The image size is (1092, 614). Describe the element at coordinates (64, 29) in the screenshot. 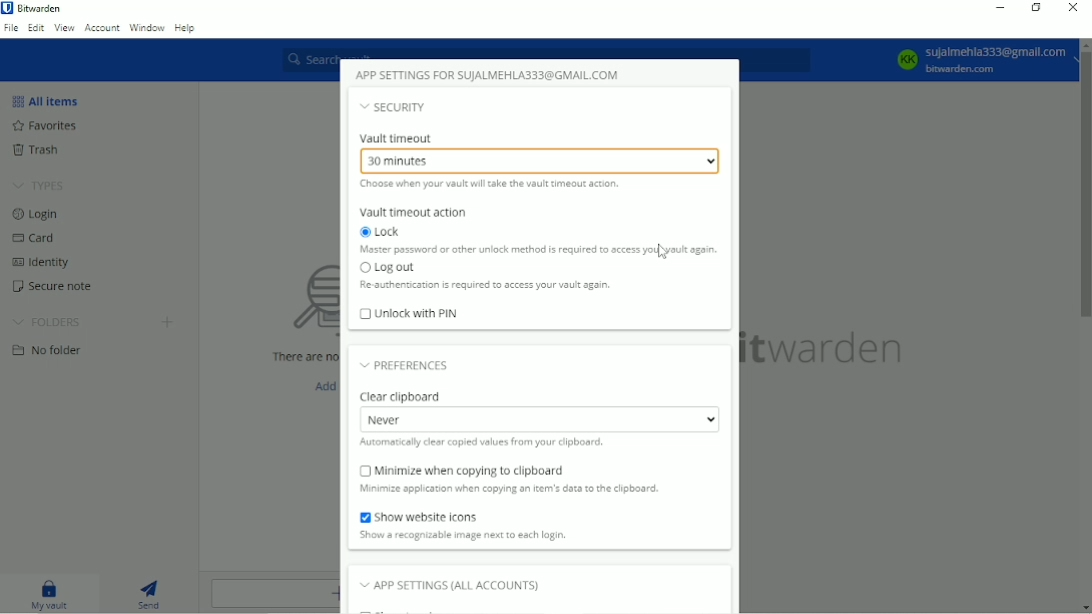

I see `View` at that location.